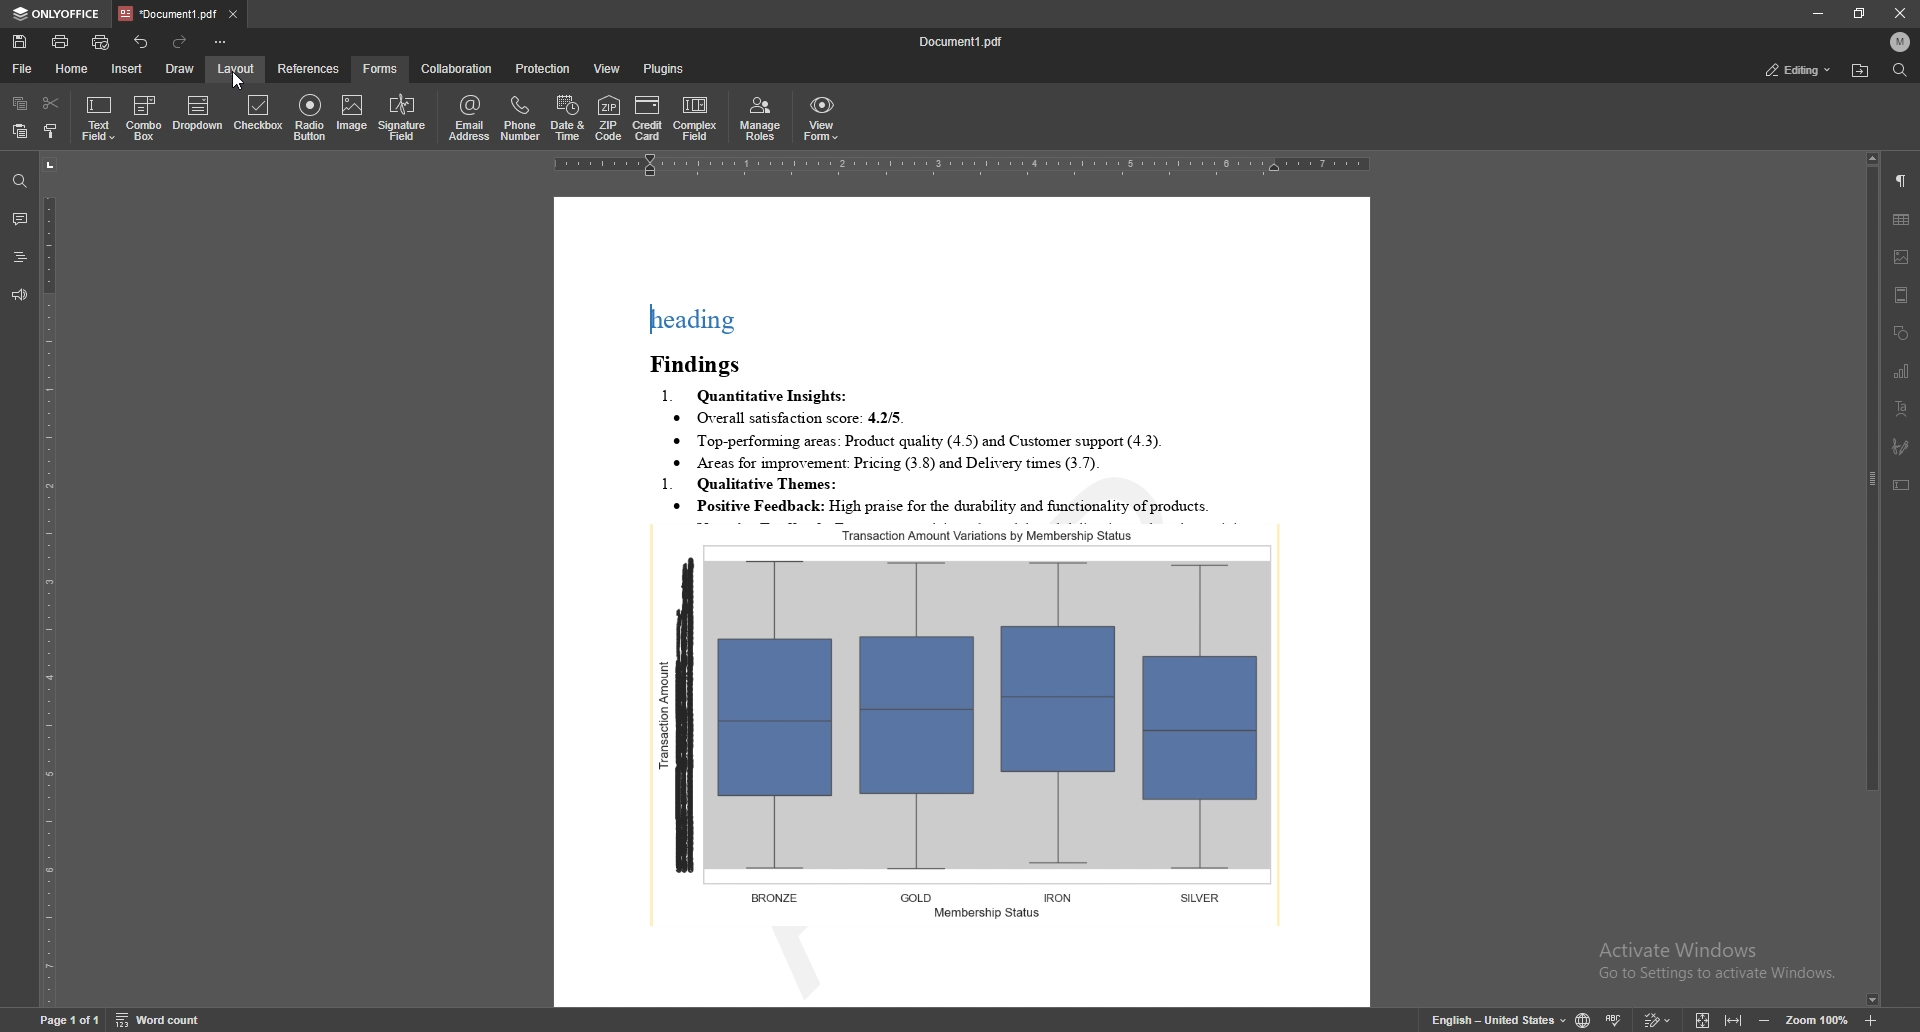 The image size is (1920, 1032). I want to click on cursor, so click(236, 79).